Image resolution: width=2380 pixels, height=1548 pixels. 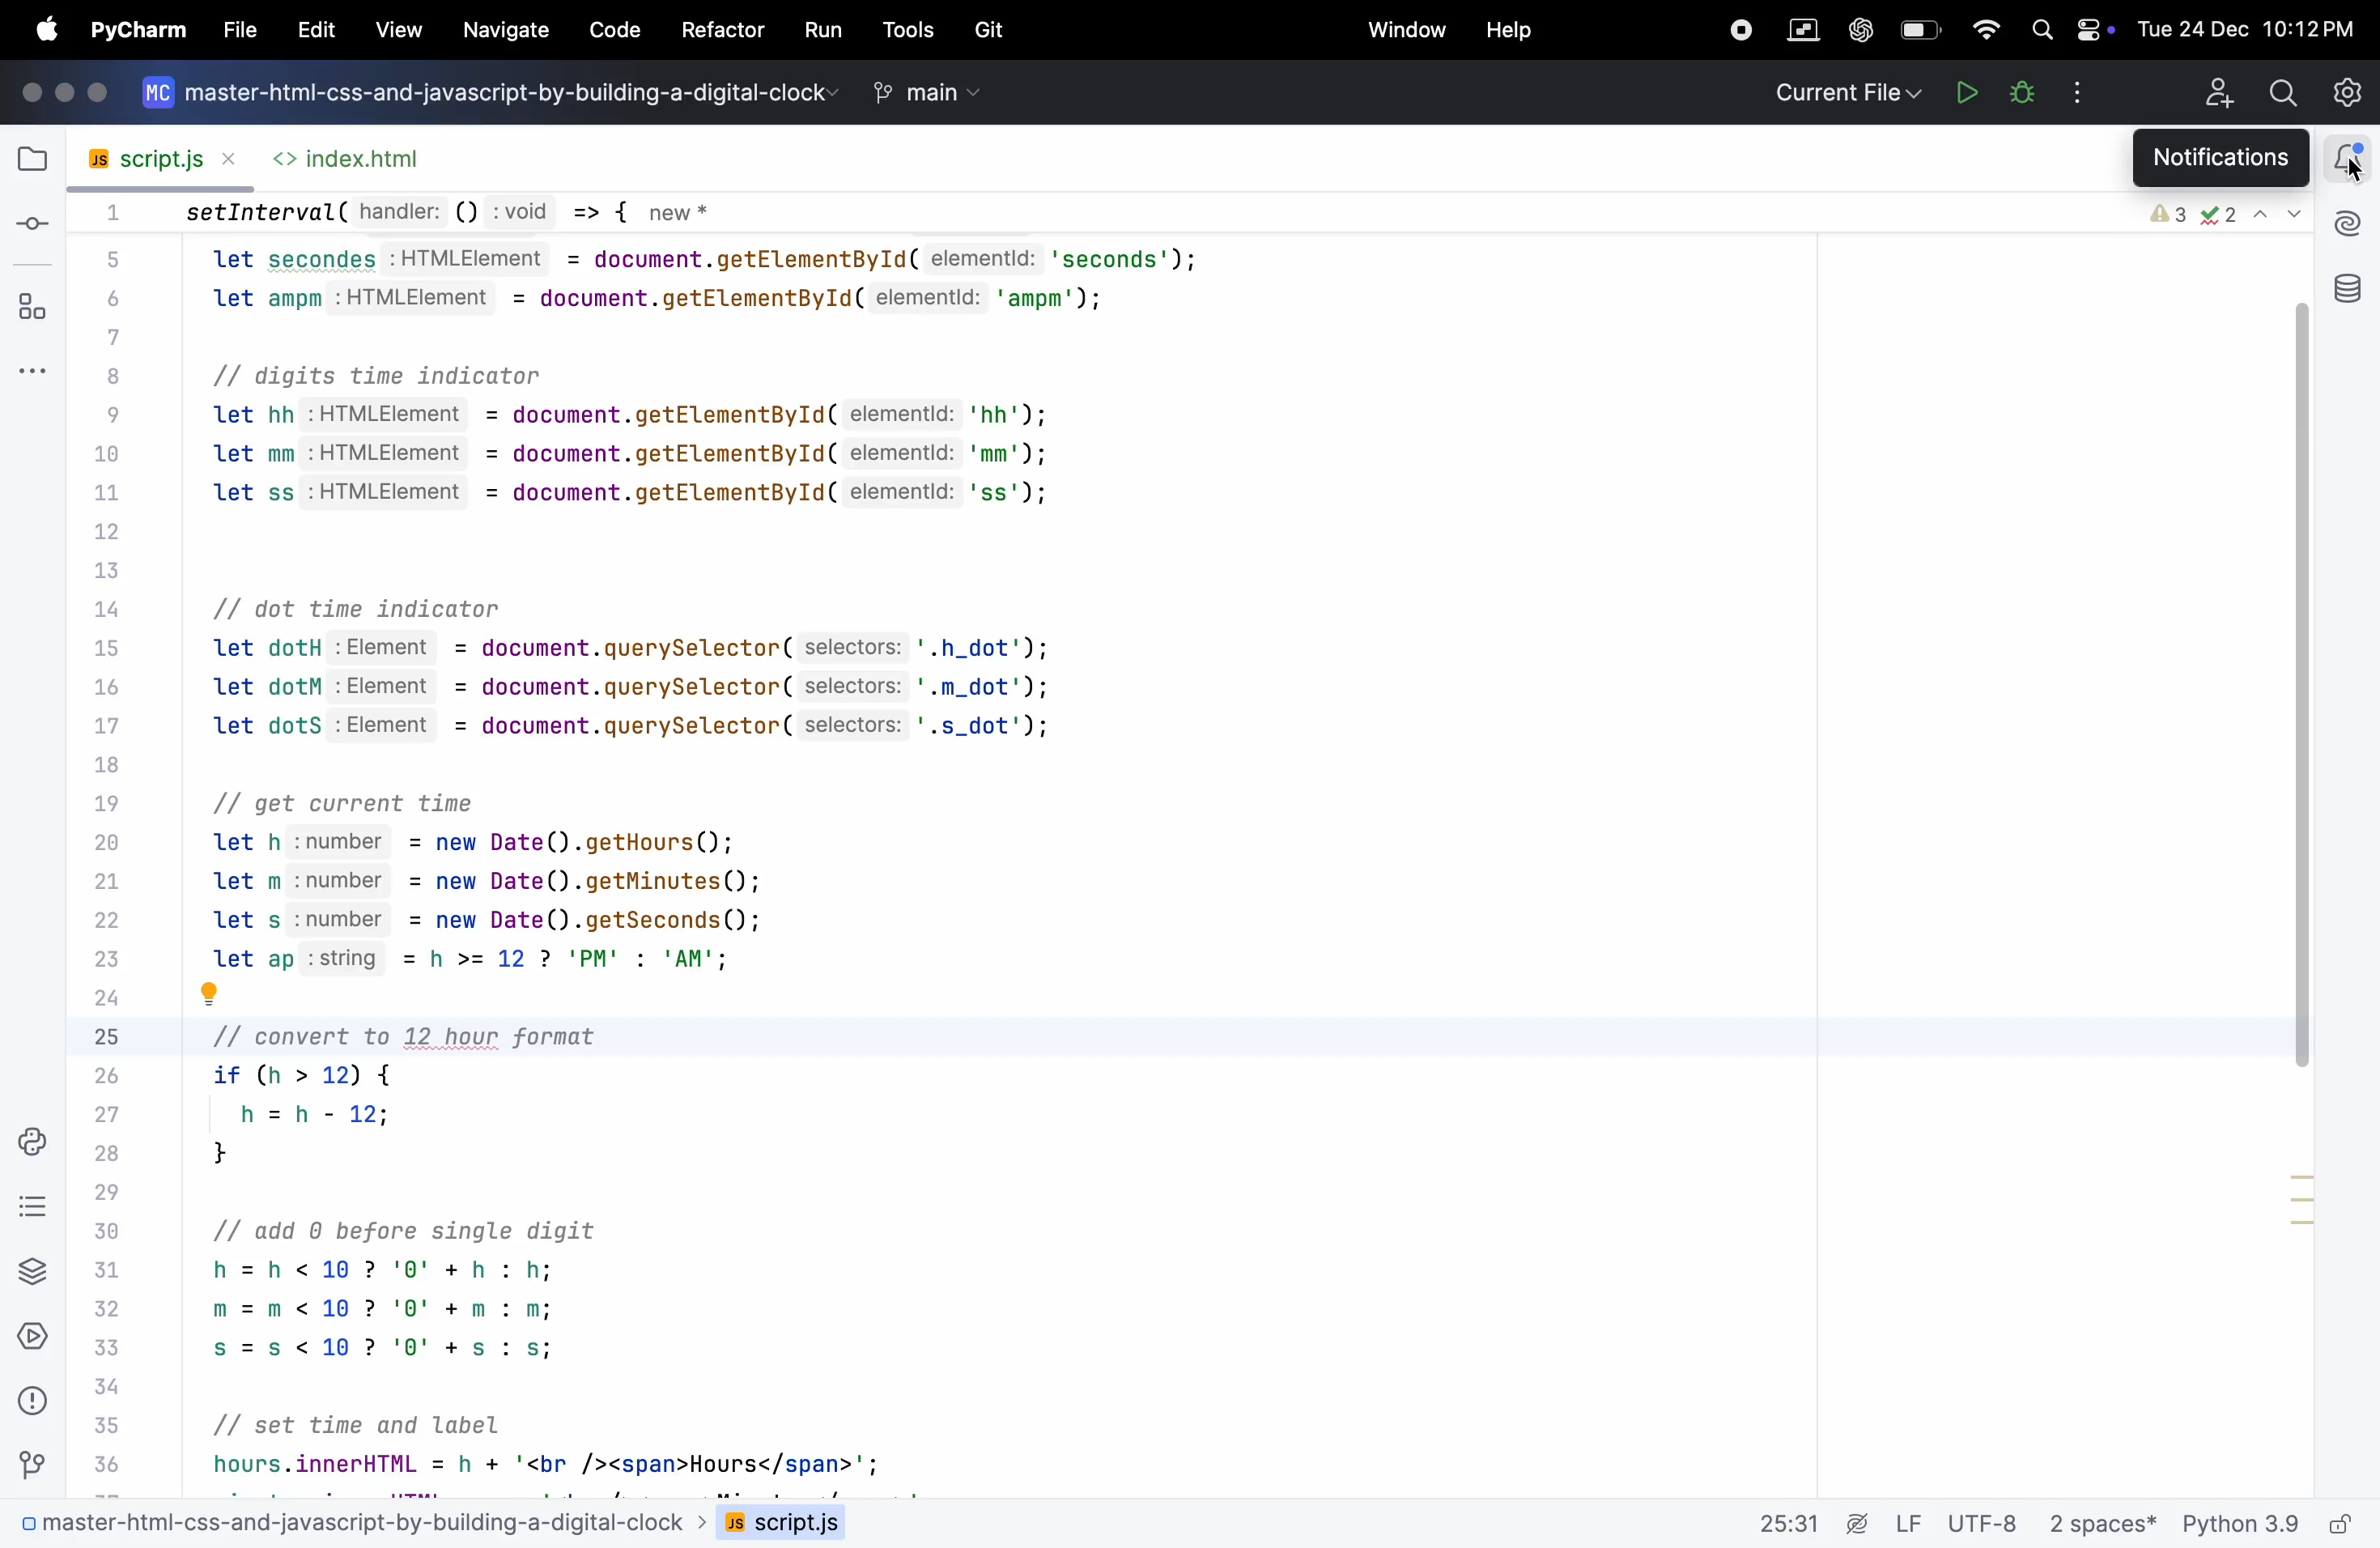 What do you see at coordinates (826, 31) in the screenshot?
I see `run` at bounding box center [826, 31].